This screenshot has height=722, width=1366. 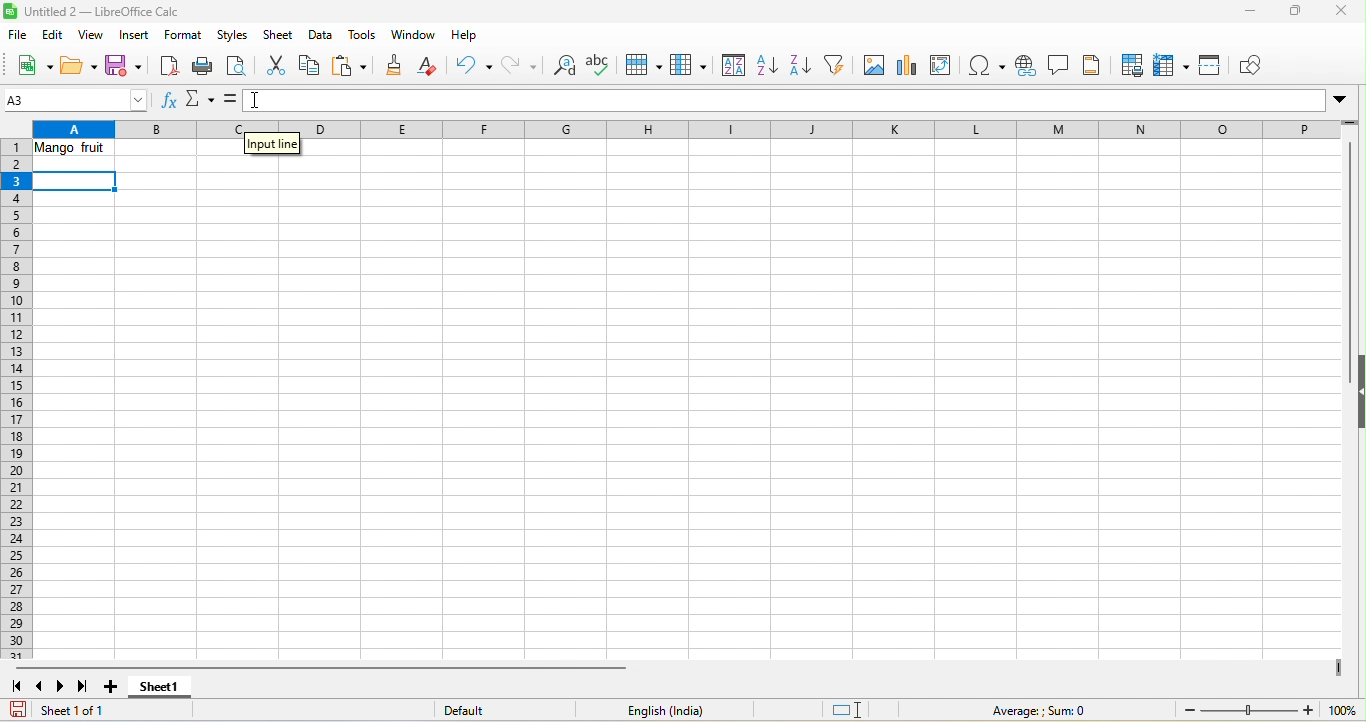 What do you see at coordinates (730, 66) in the screenshot?
I see `sort` at bounding box center [730, 66].